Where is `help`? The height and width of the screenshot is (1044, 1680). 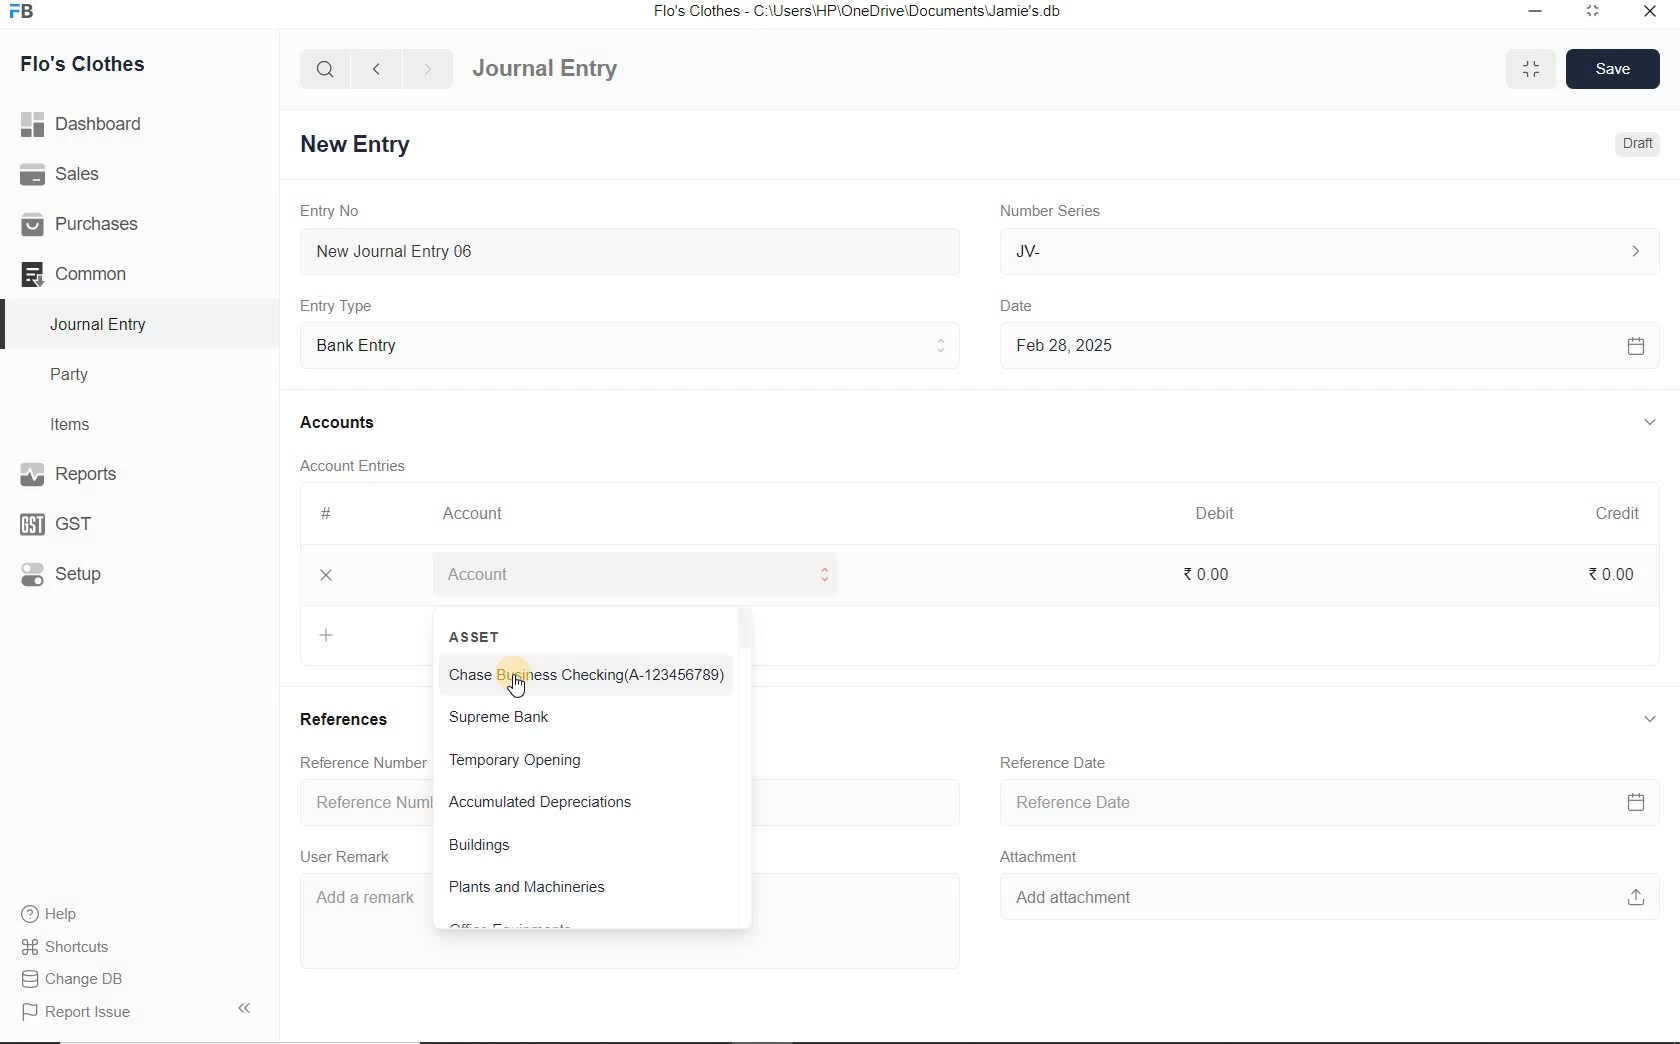 help is located at coordinates (50, 914).